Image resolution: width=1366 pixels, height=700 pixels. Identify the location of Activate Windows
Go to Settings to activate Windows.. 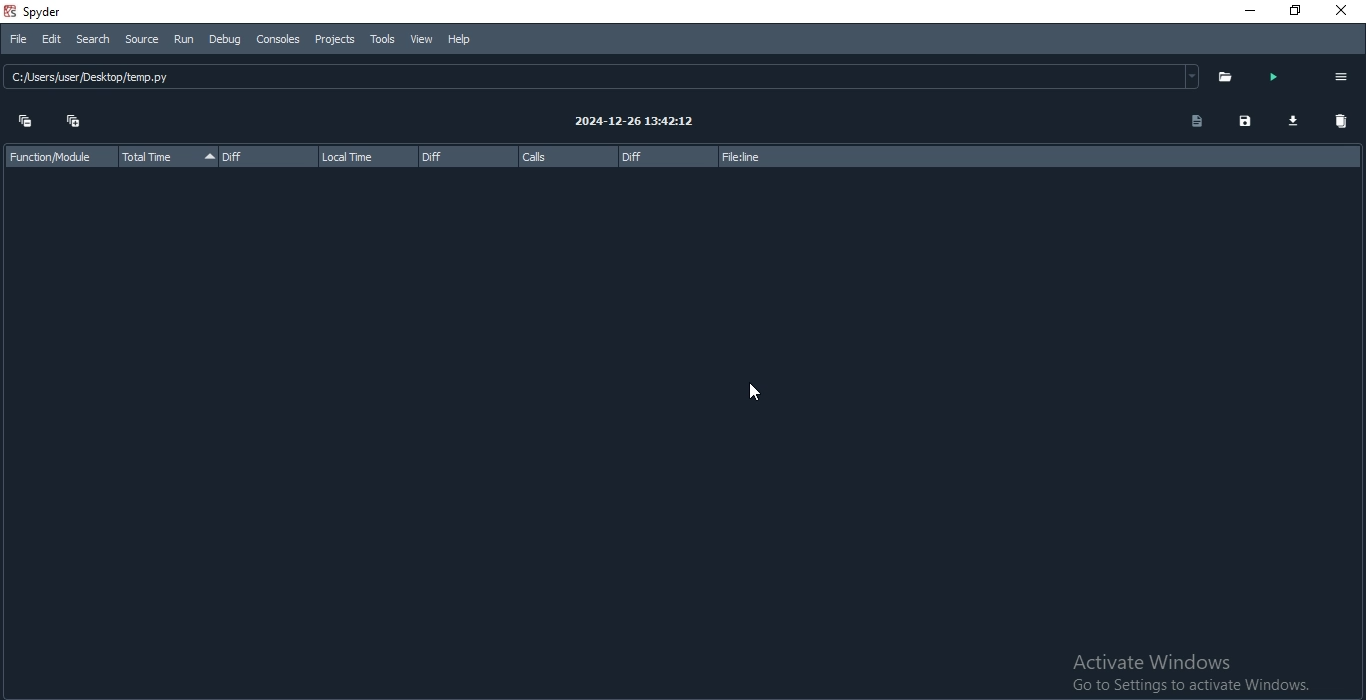
(1170, 672).